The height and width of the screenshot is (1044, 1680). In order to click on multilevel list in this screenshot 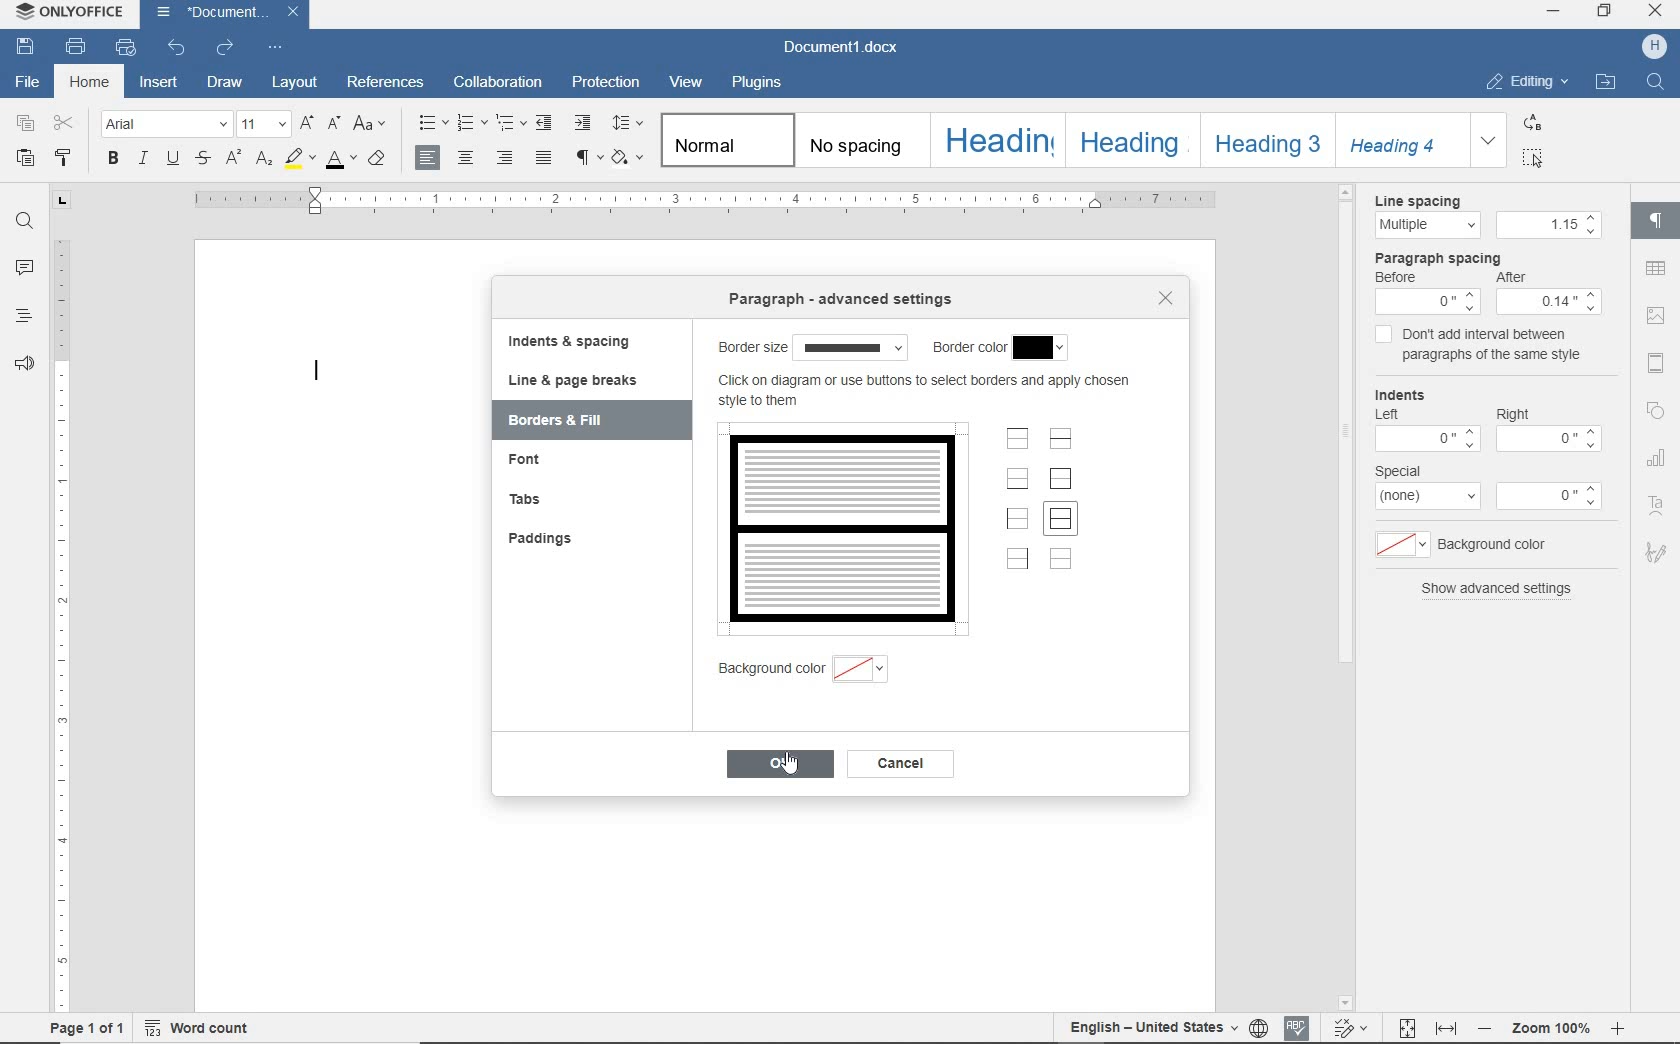, I will do `click(509, 124)`.